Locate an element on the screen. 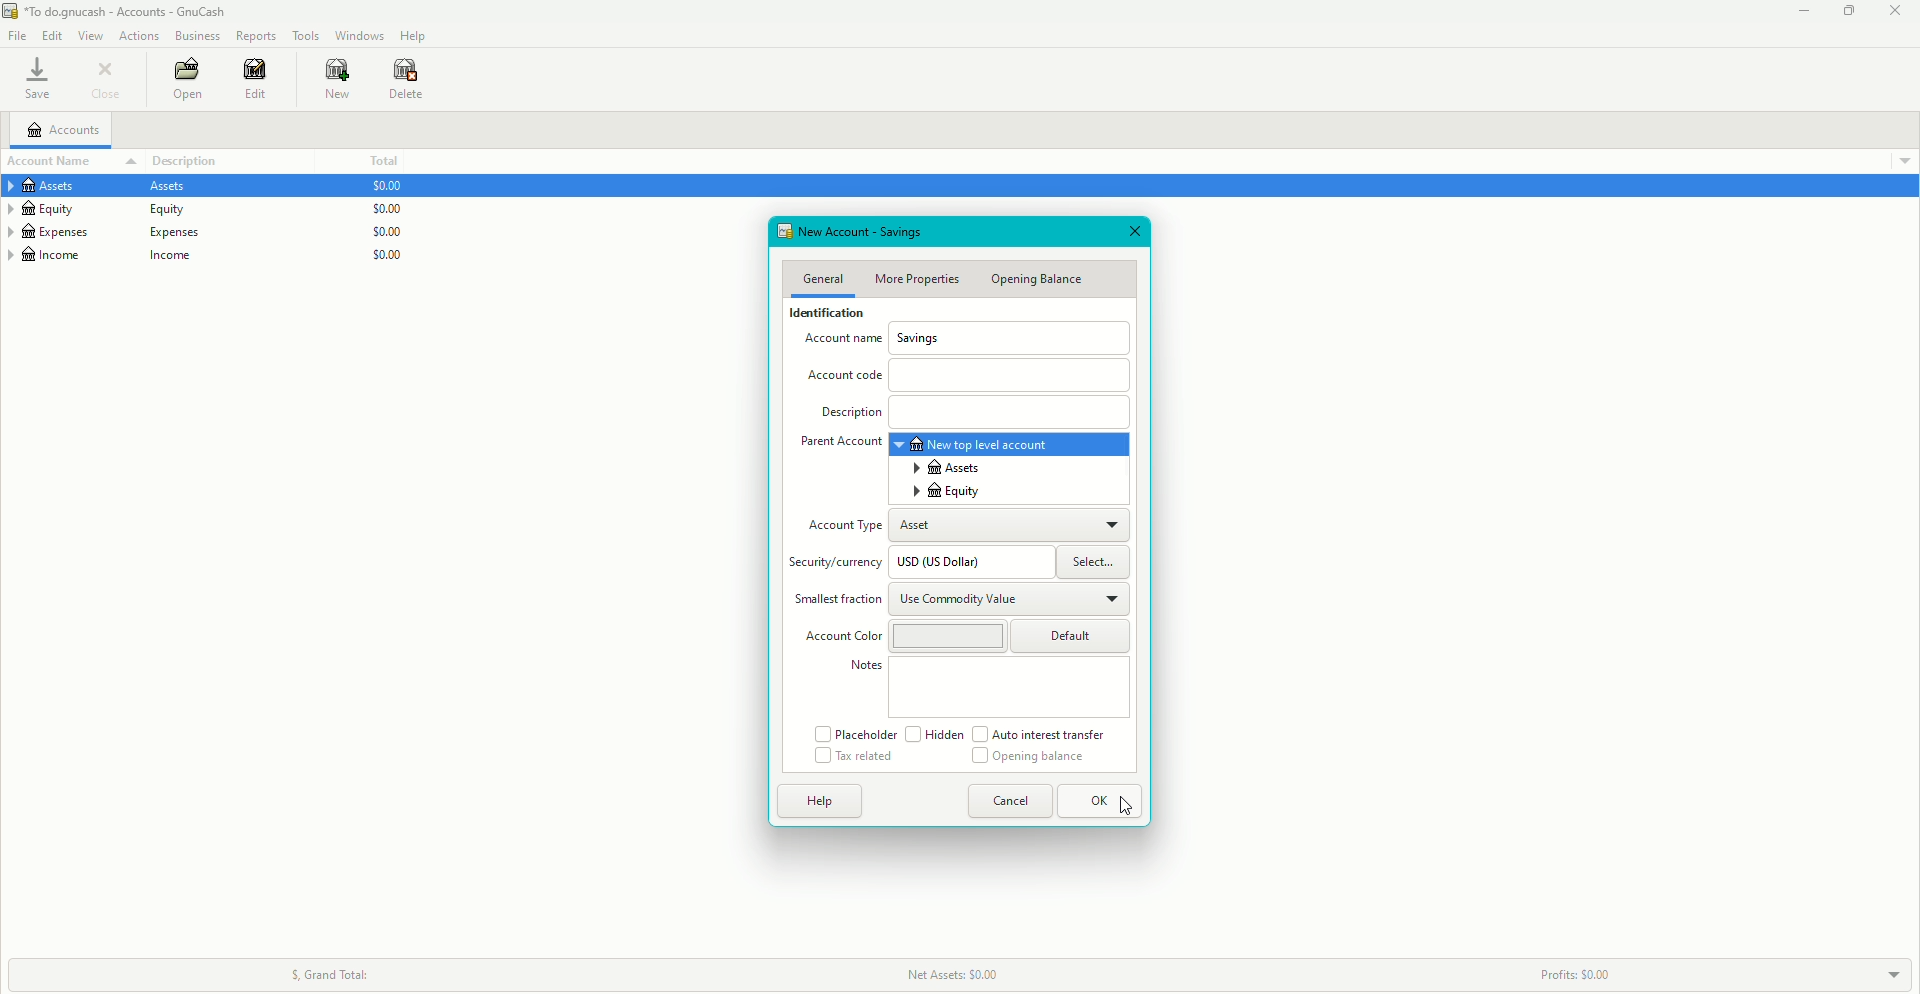 This screenshot has width=1920, height=994. Typing box for account name is located at coordinates (1011, 337).